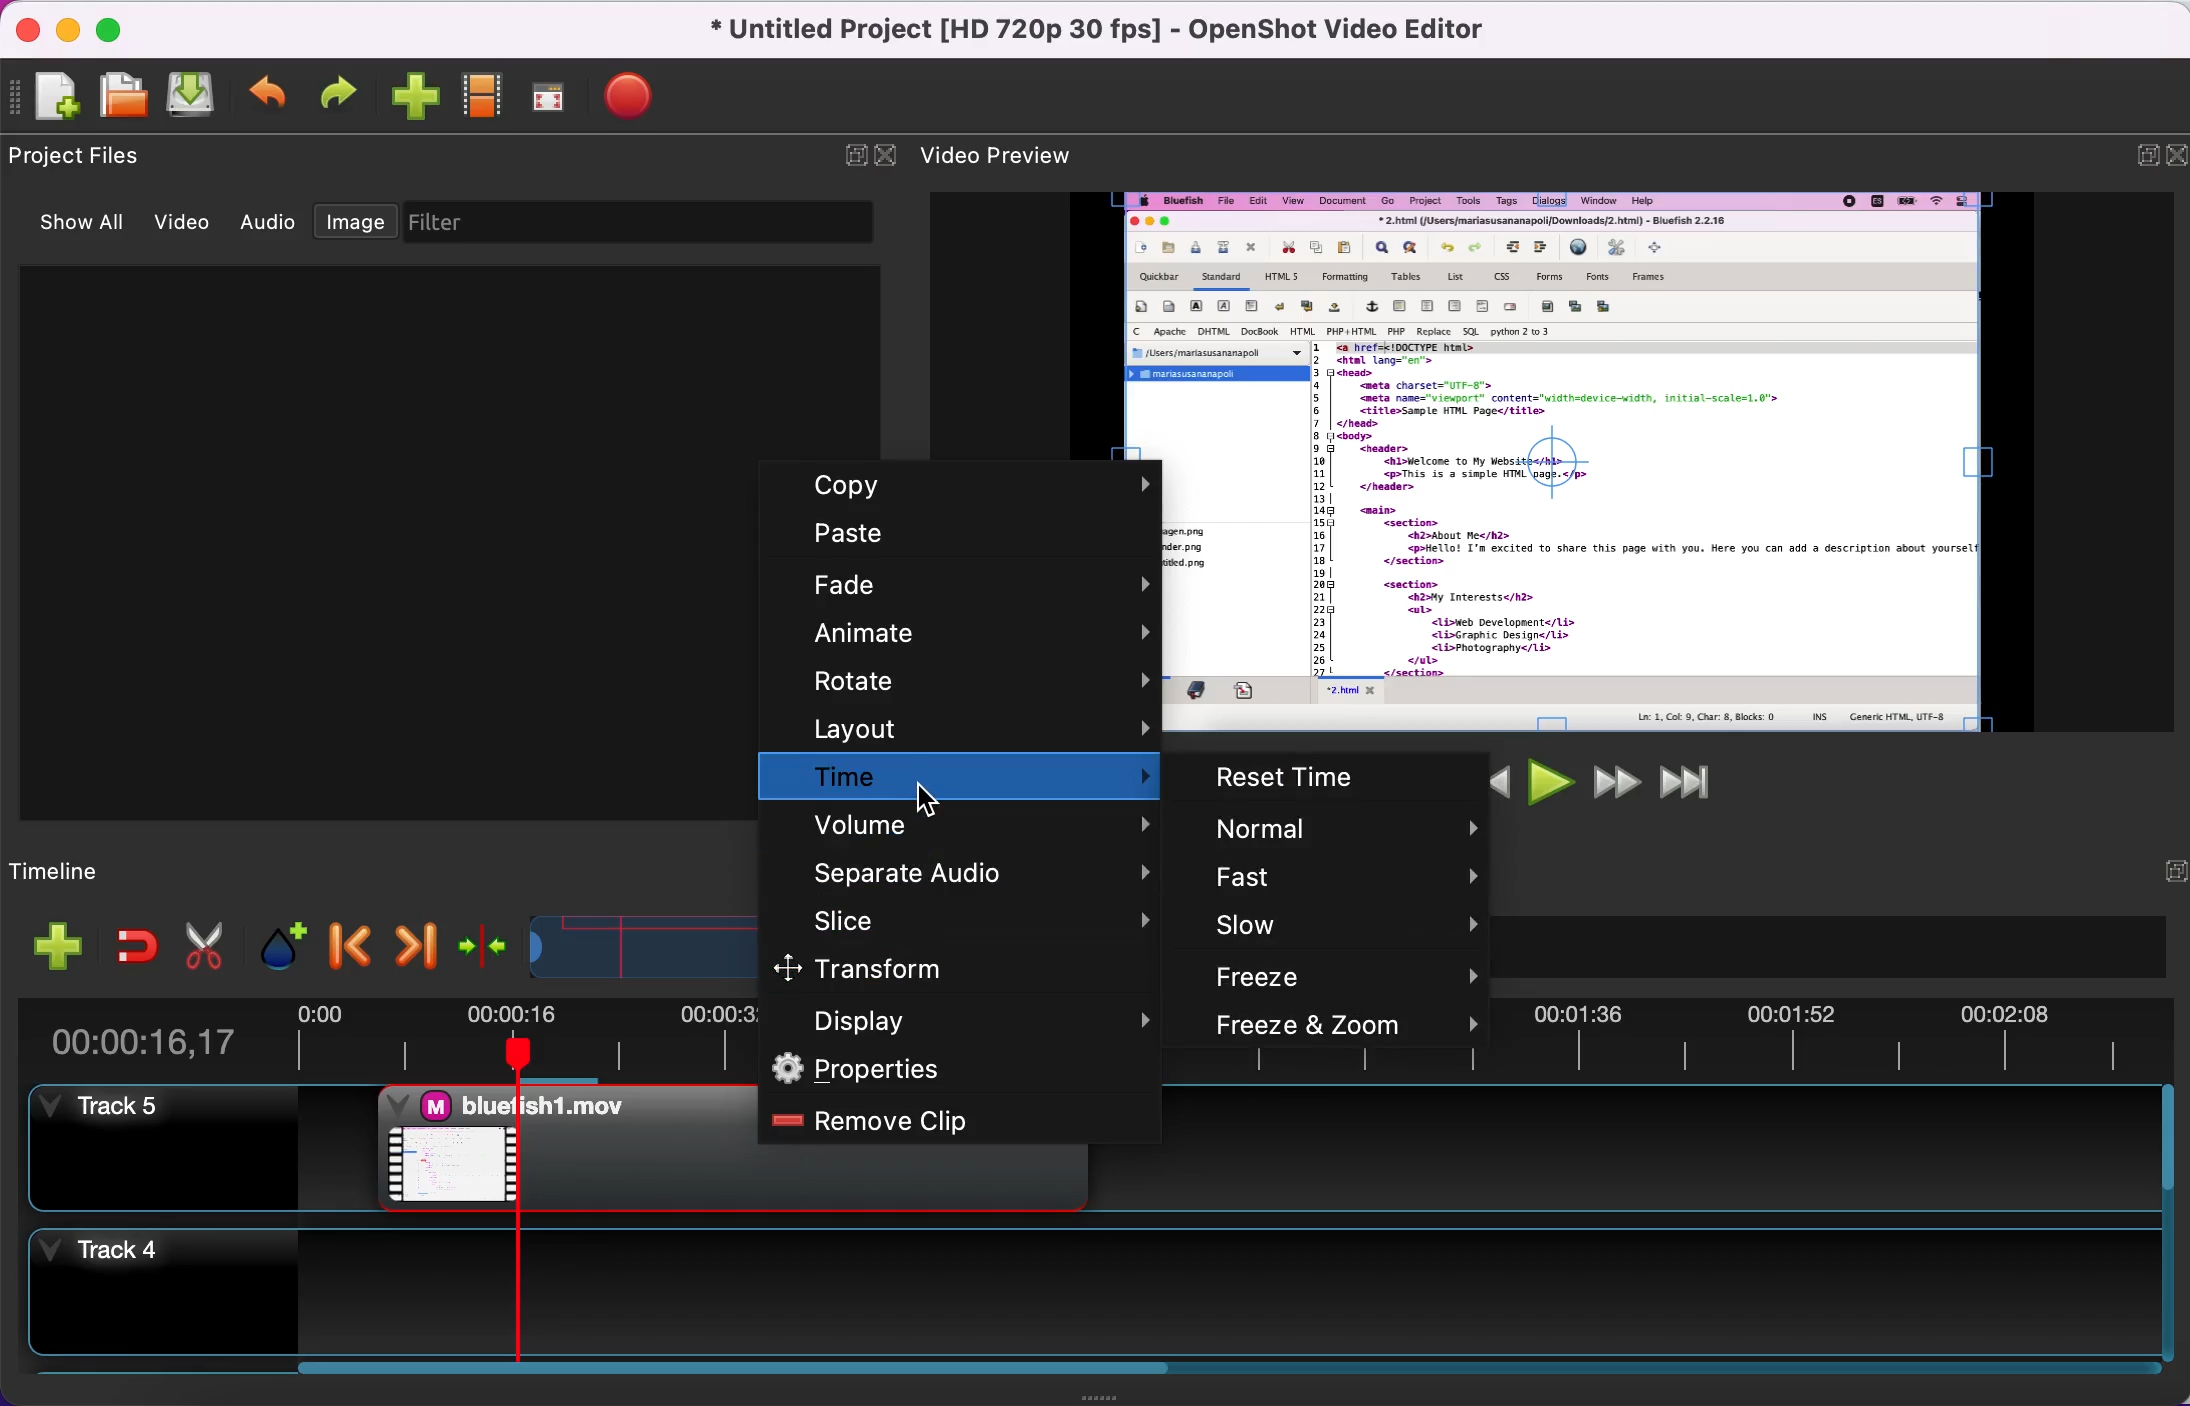 The image size is (2190, 1406). I want to click on Cursor, so click(925, 800).